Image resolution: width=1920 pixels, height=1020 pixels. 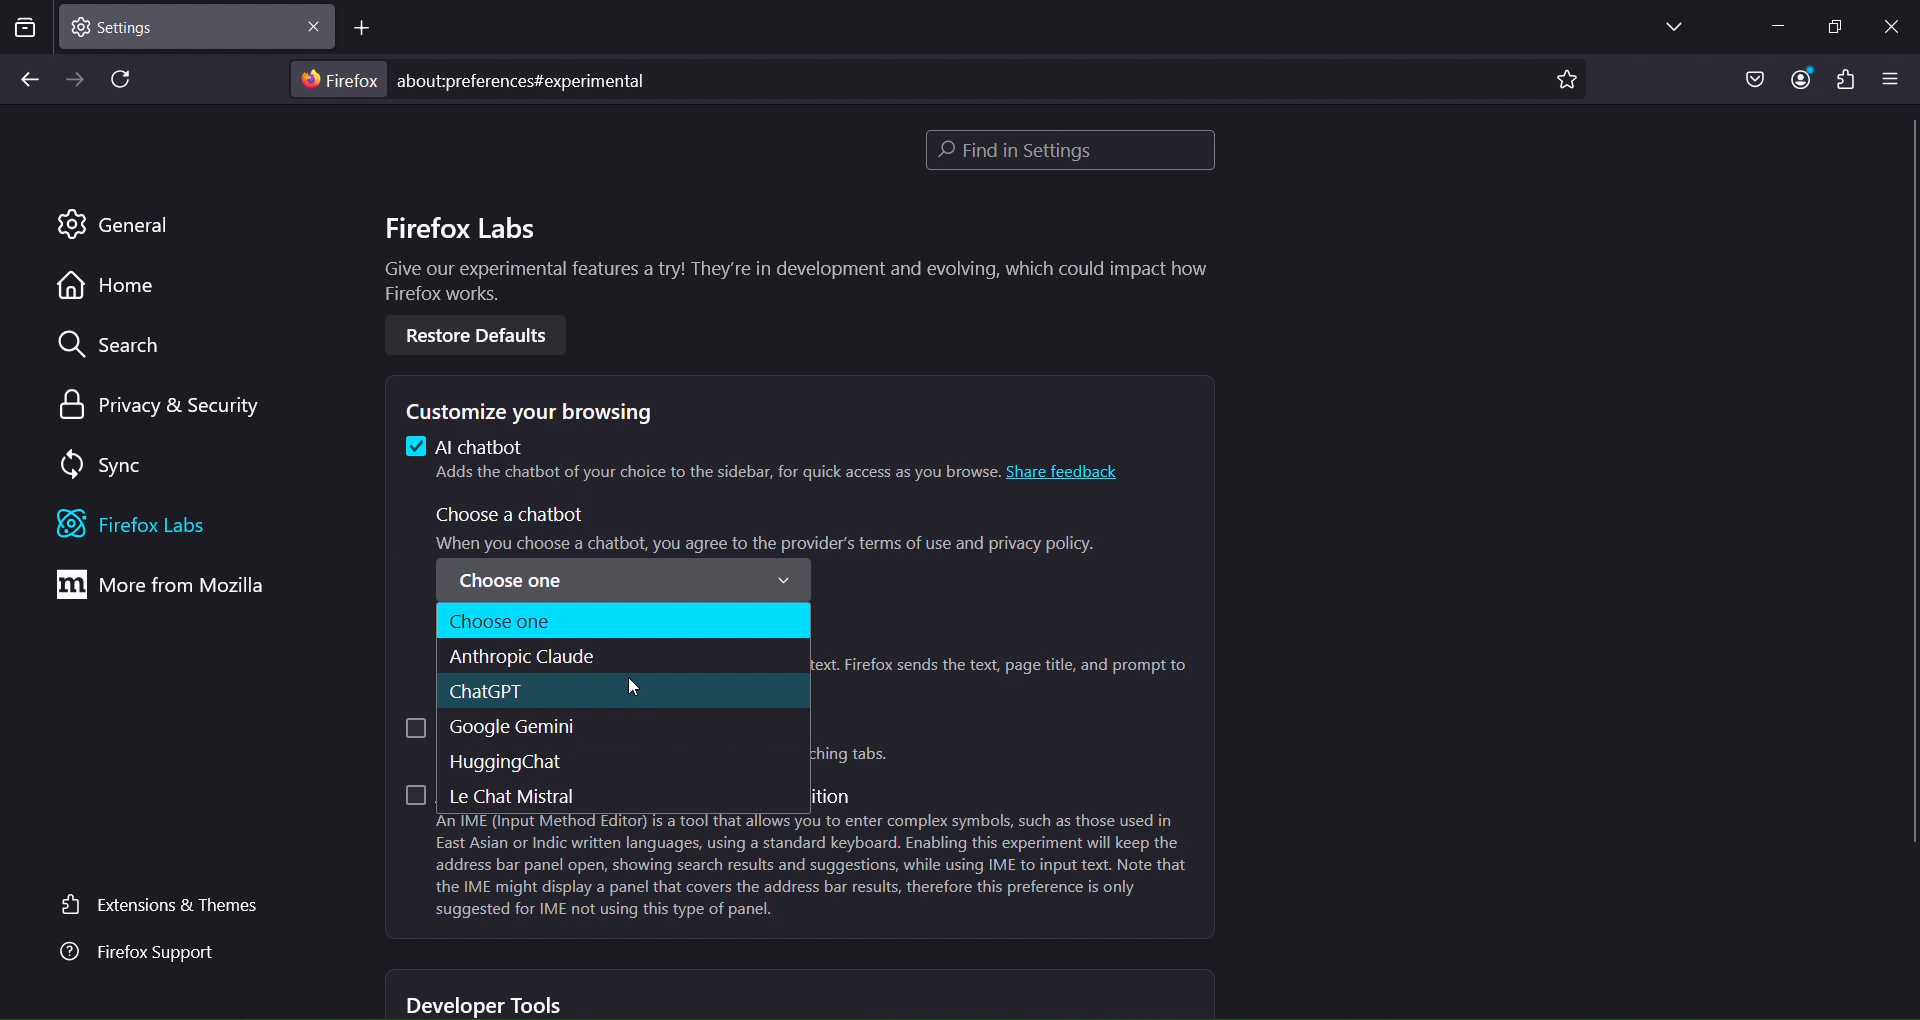 What do you see at coordinates (1667, 28) in the screenshot?
I see `list all tabs` at bounding box center [1667, 28].